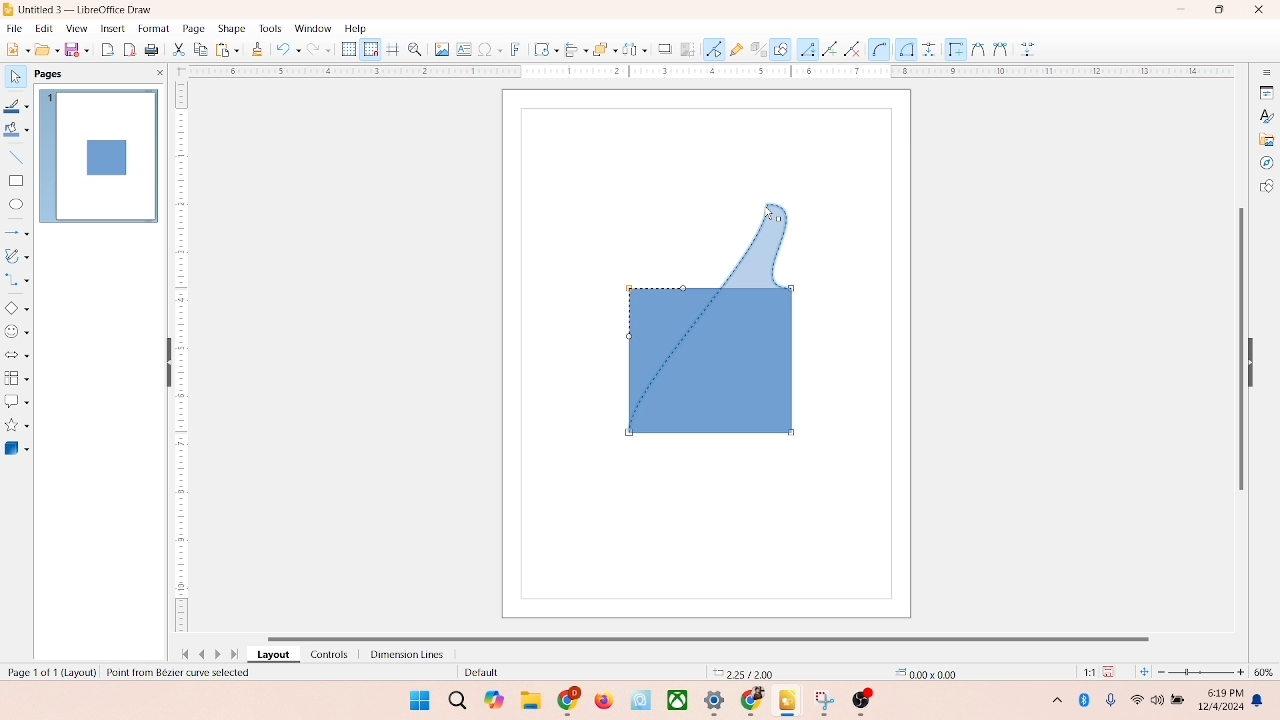 The image size is (1280, 720). What do you see at coordinates (45, 49) in the screenshot?
I see `open` at bounding box center [45, 49].